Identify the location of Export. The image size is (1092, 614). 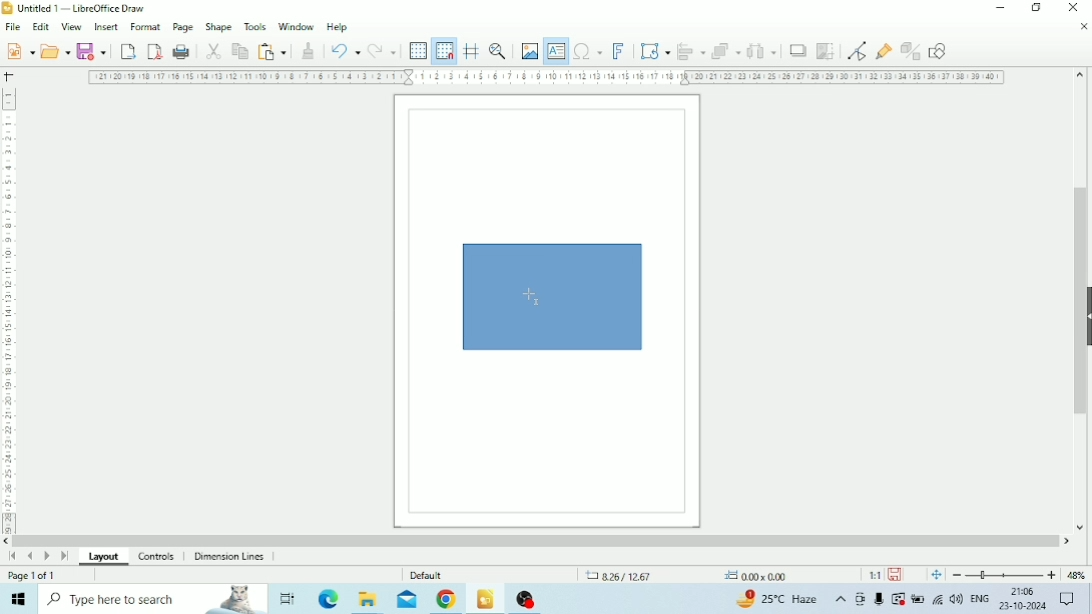
(128, 52).